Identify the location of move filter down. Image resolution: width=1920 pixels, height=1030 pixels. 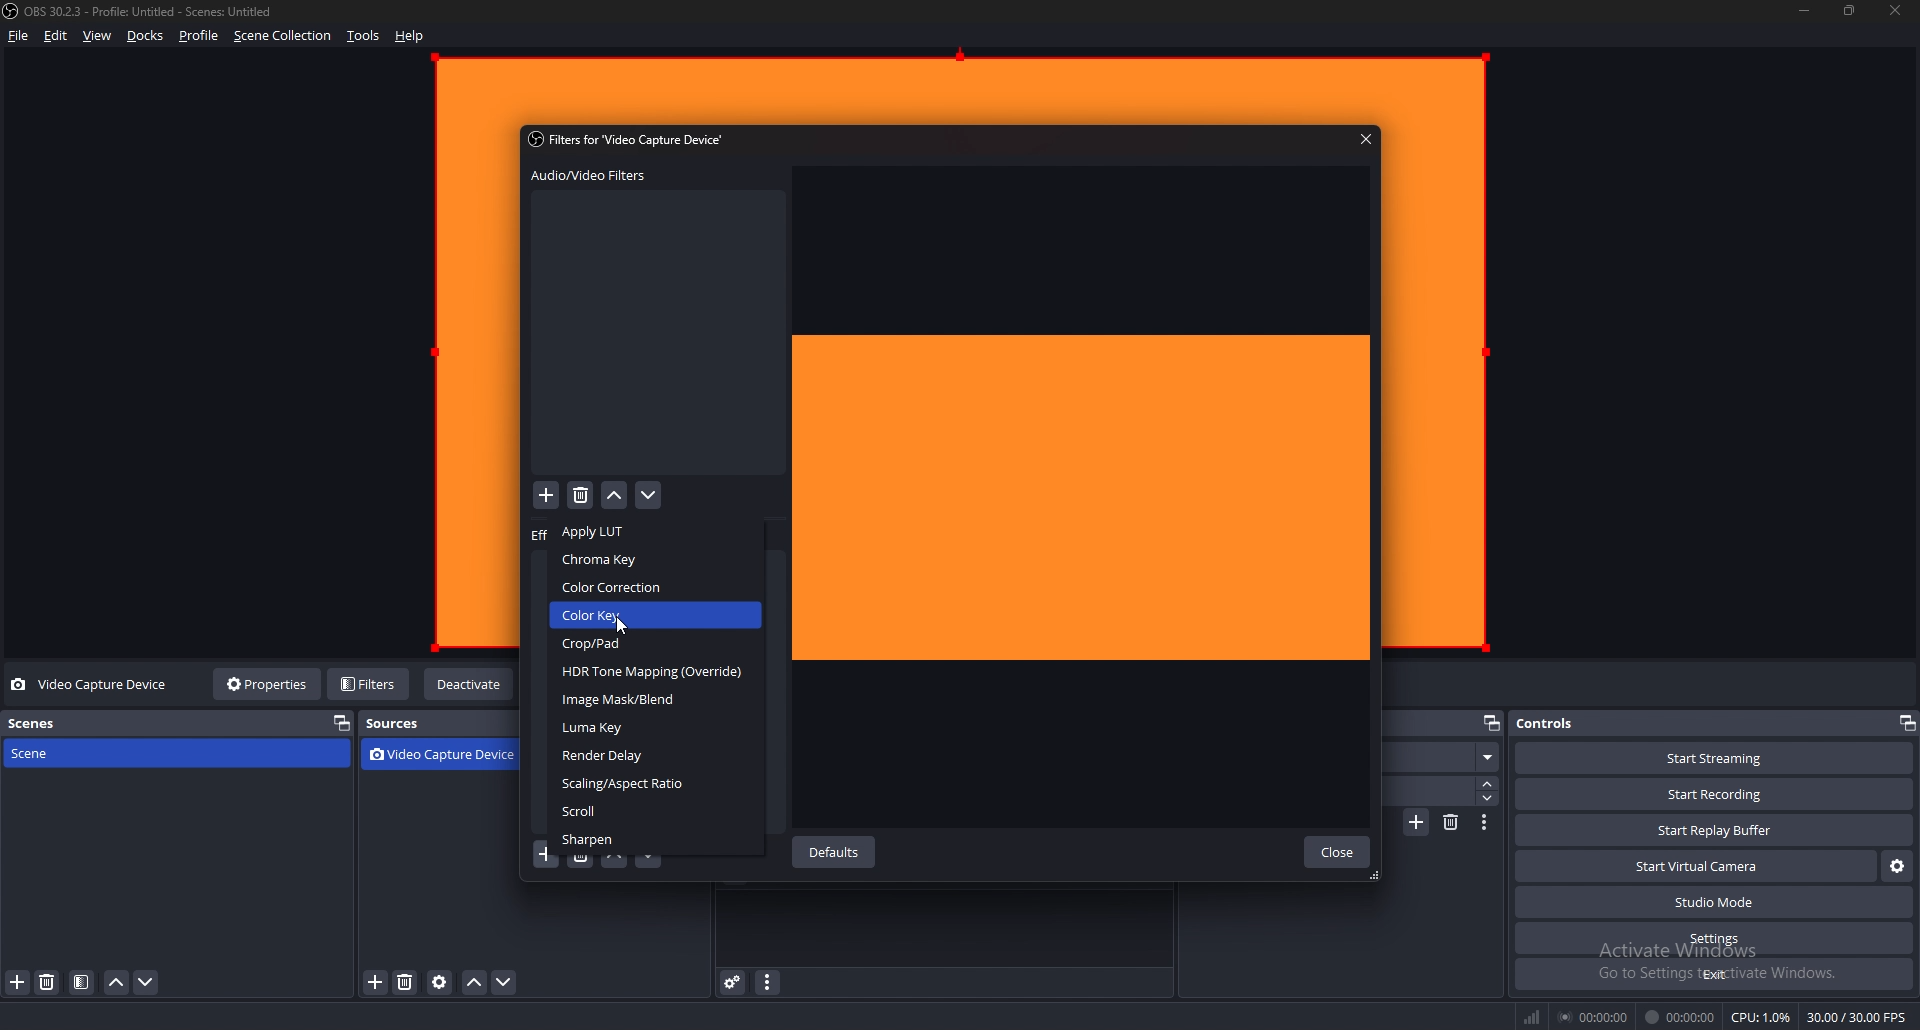
(649, 859).